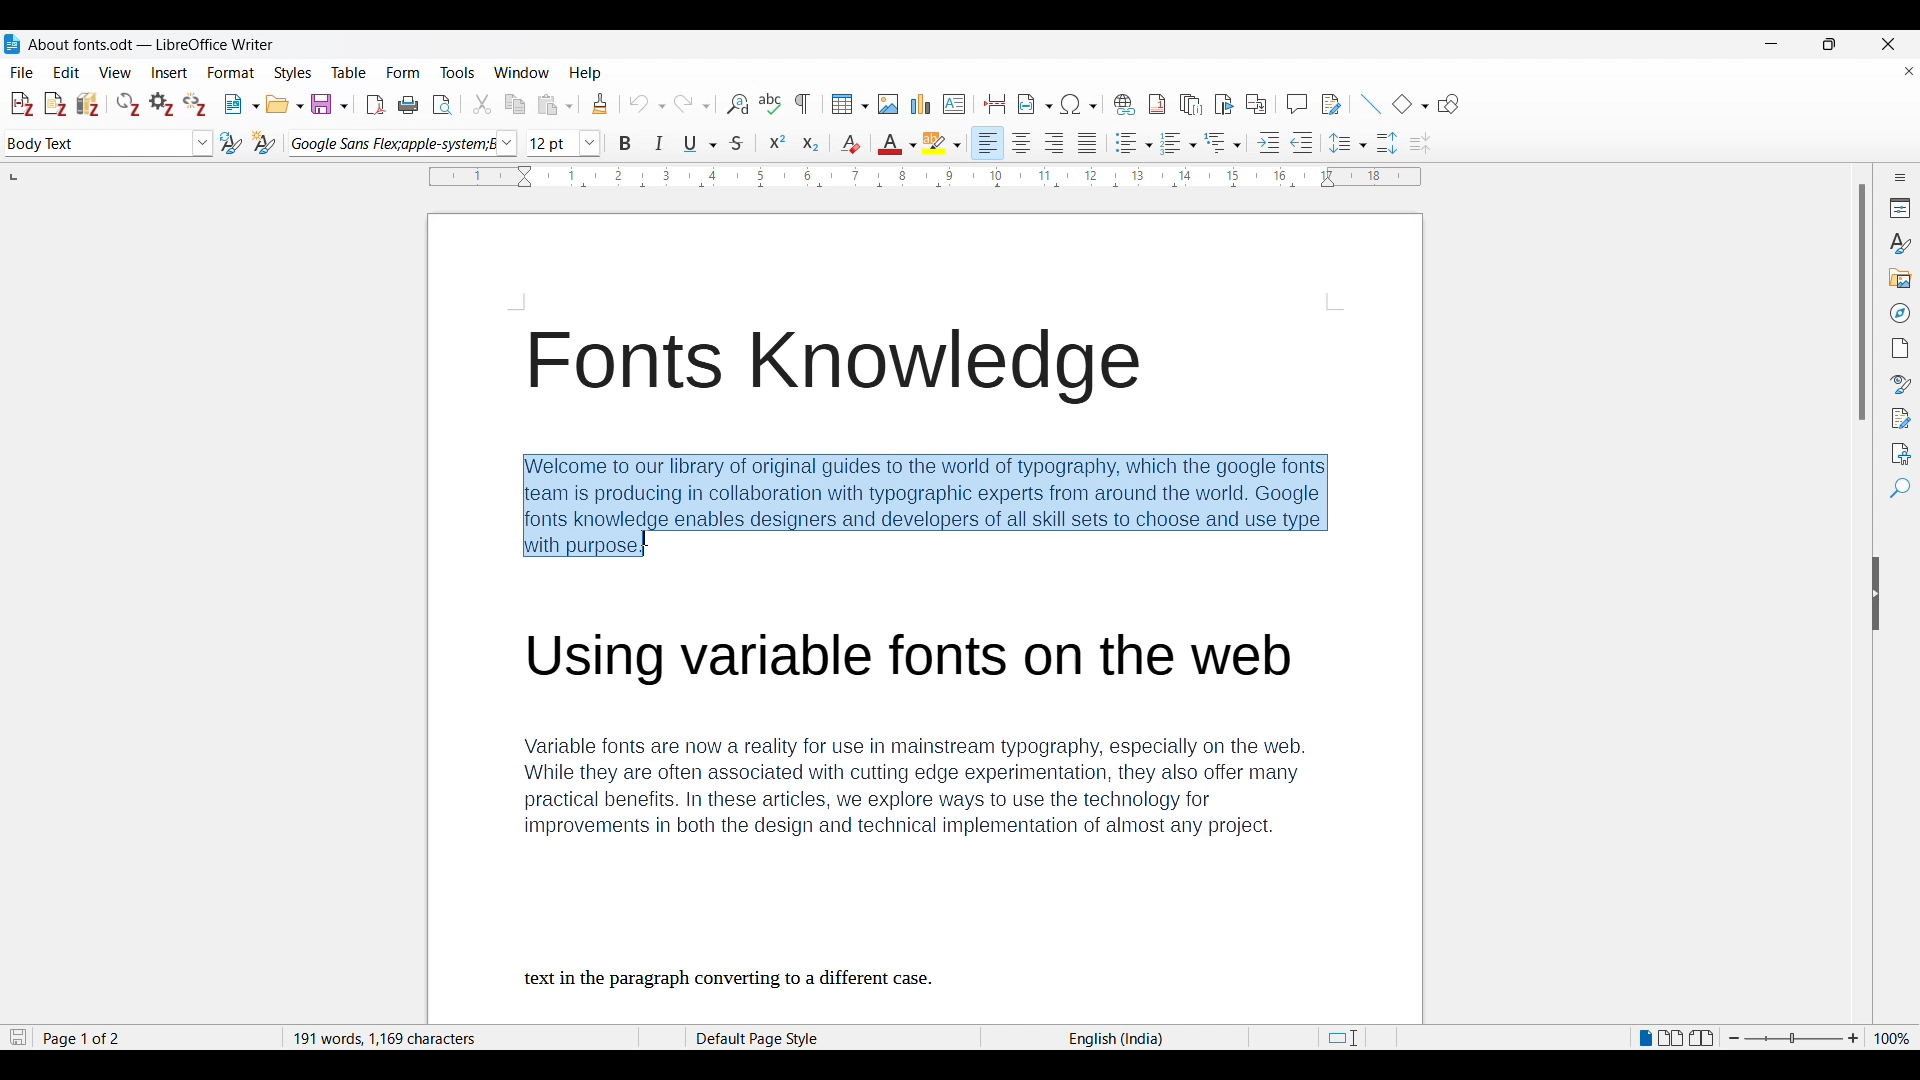 This screenshot has width=1920, height=1080. I want to click on Sidebar settings, so click(1900, 177).